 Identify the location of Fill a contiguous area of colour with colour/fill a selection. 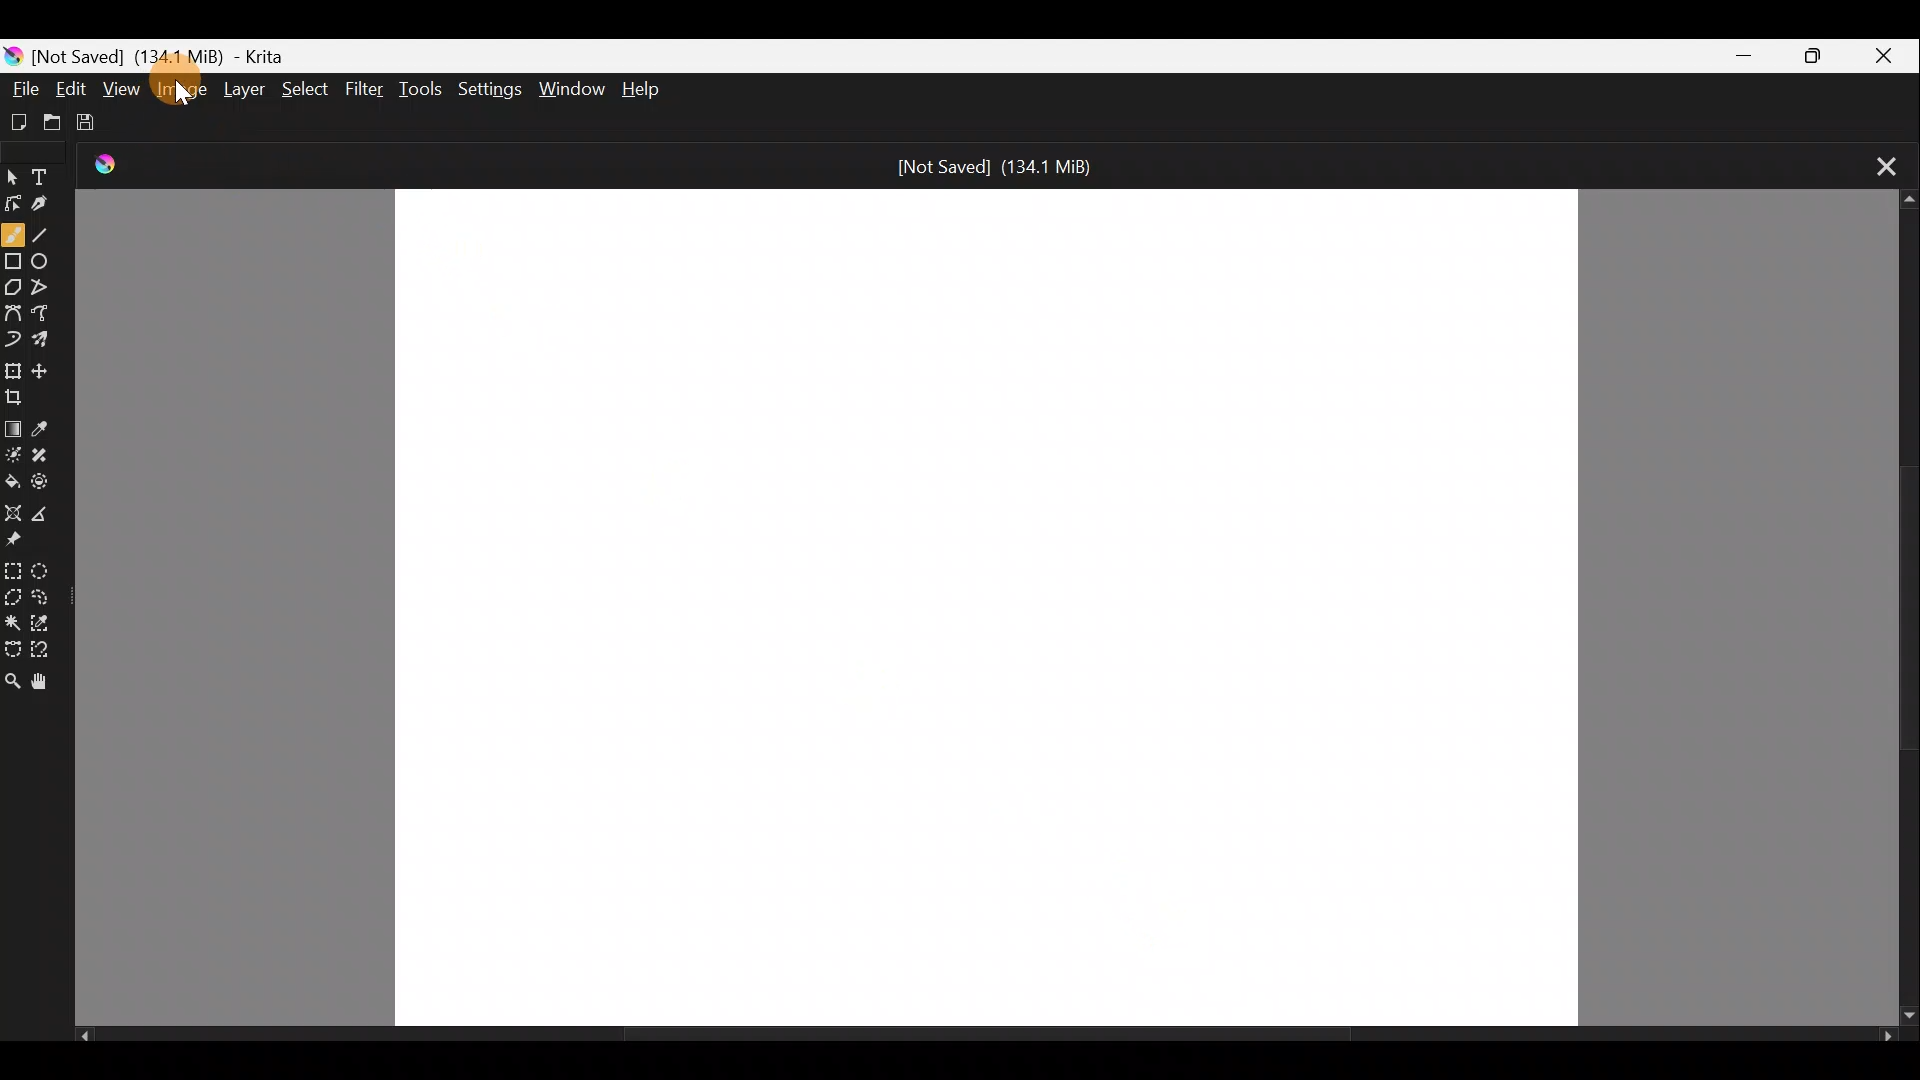
(12, 479).